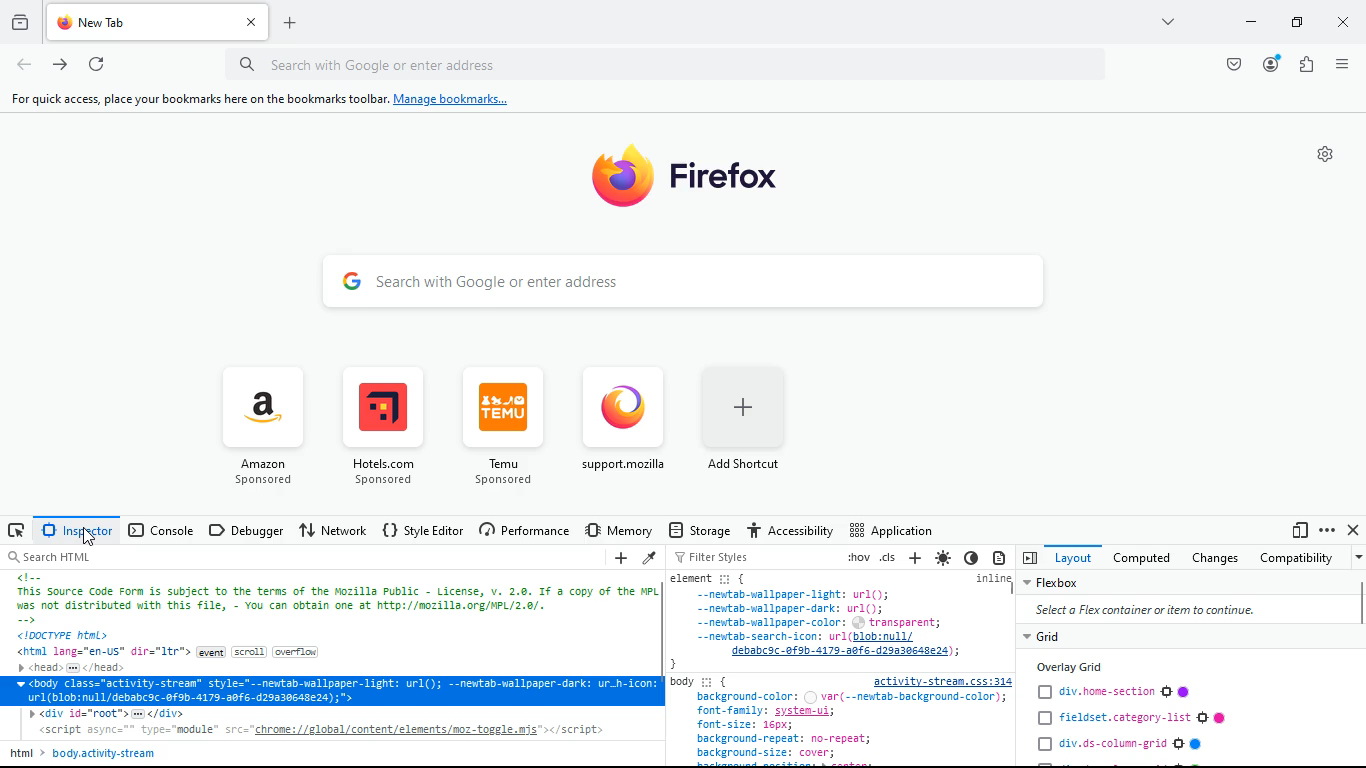 The height and width of the screenshot is (768, 1366). Describe the element at coordinates (330, 655) in the screenshot. I see `=
This Source Code Form is subject to the terms of the Mozilla Public - License, v. 2.8. If 8 copy of the WPL
was not distributed with this file, - You can Obtain one at http://mozilla.org/WPL/2.0/.
pared
<IDoCTYPE html>
chtal langa"en-Us" dirs"1tr"> (avant (screll) (overflow
» <head> =) </head>

b <div 10a"root"> mm </div>

<script async="" type-"module" srcs"chrome: //global/content/elements/a0: toggle mis" ></script>` at that location.